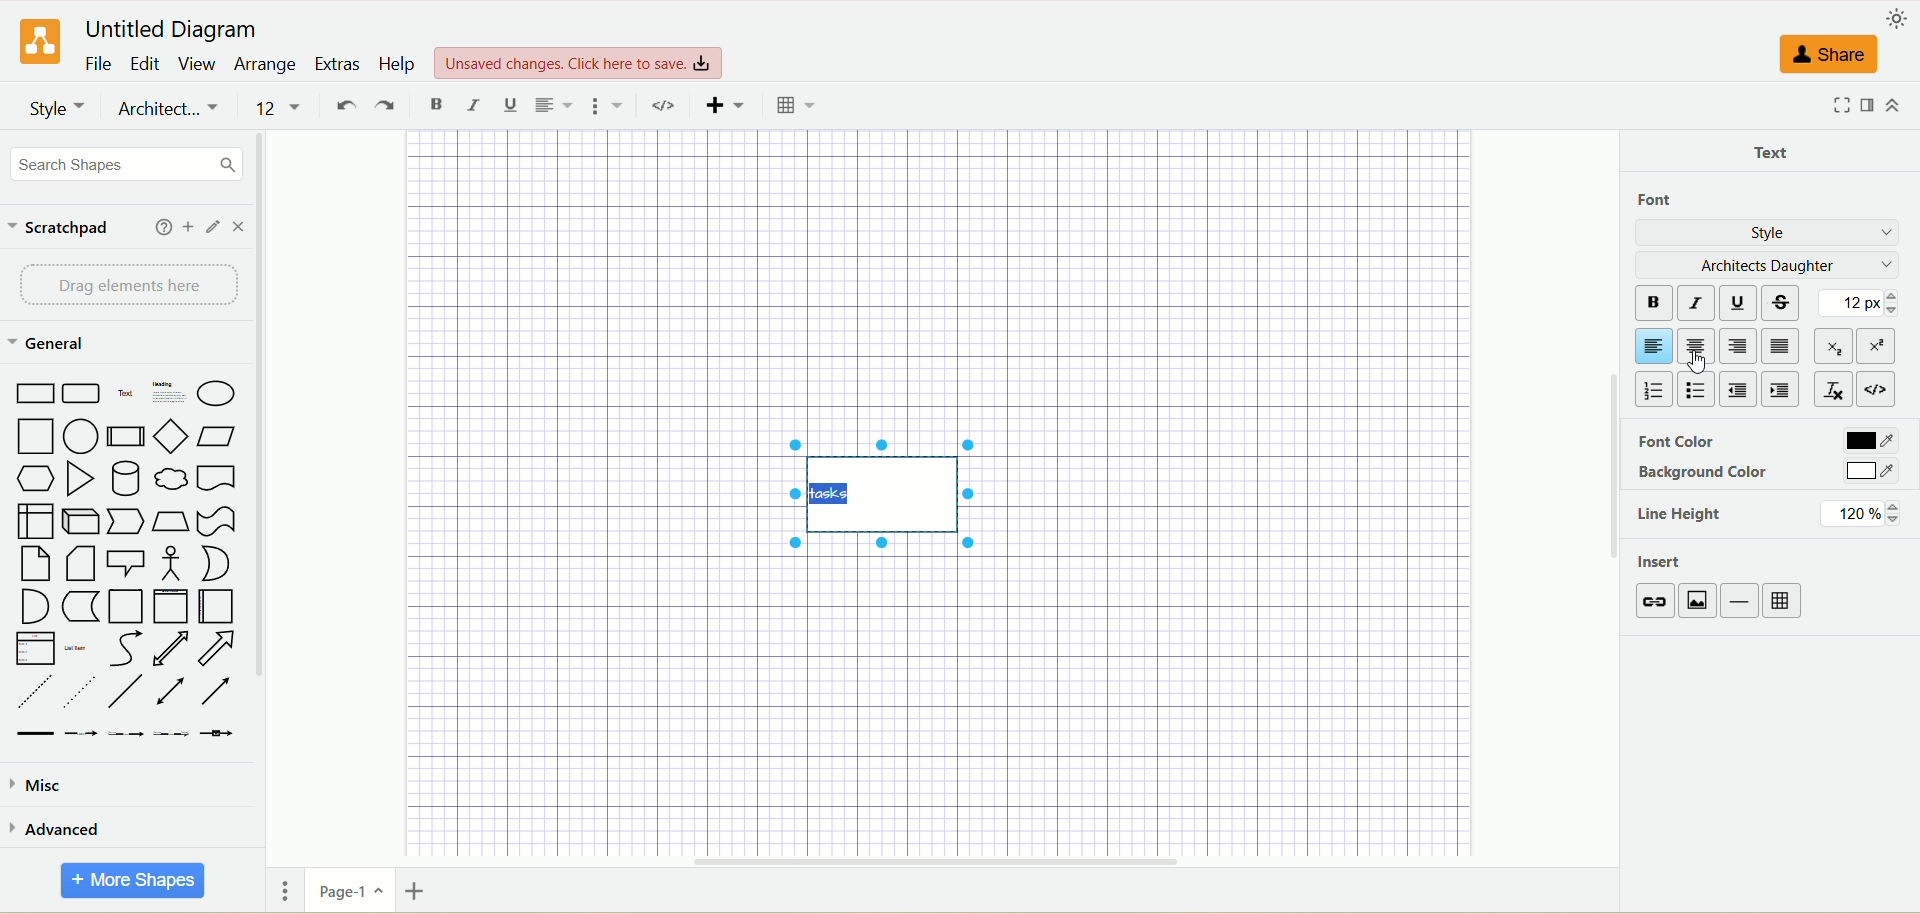 This screenshot has width=1920, height=914. What do you see at coordinates (198, 64) in the screenshot?
I see `view` at bounding box center [198, 64].